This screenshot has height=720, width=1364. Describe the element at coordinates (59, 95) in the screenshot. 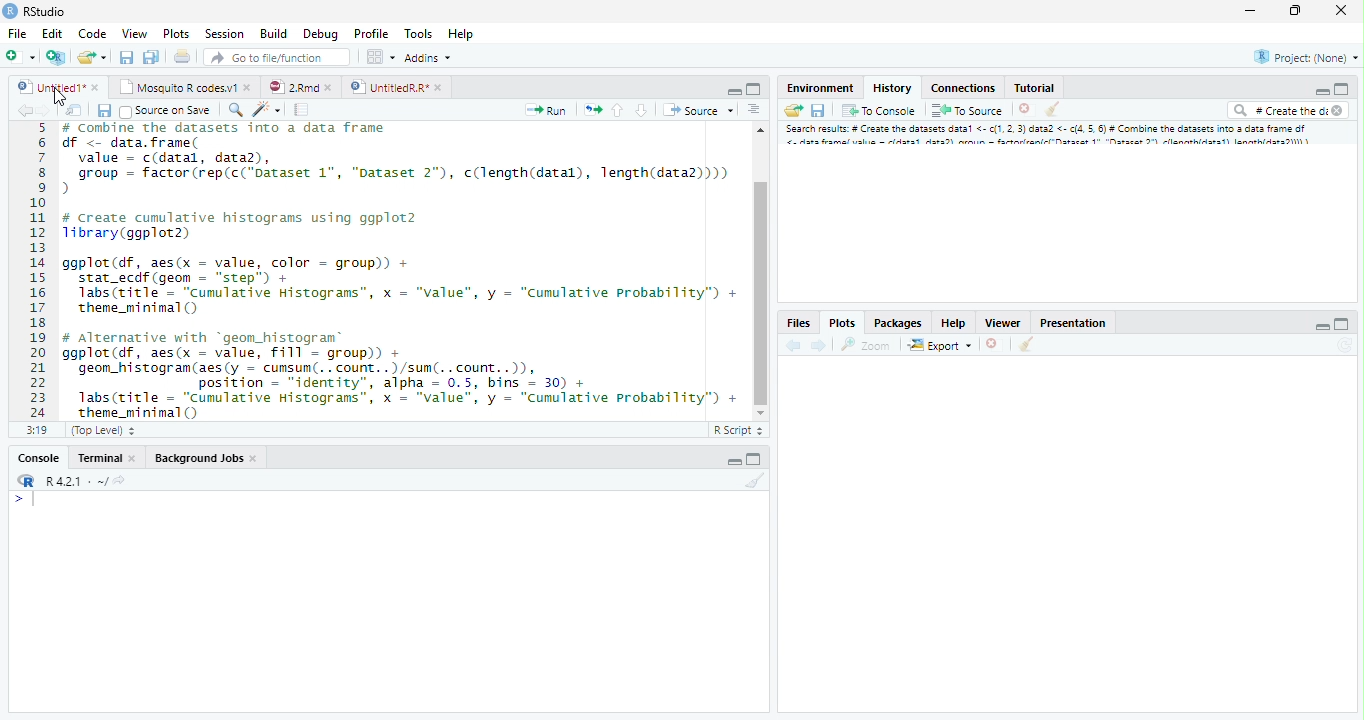

I see `Cursor` at that location.